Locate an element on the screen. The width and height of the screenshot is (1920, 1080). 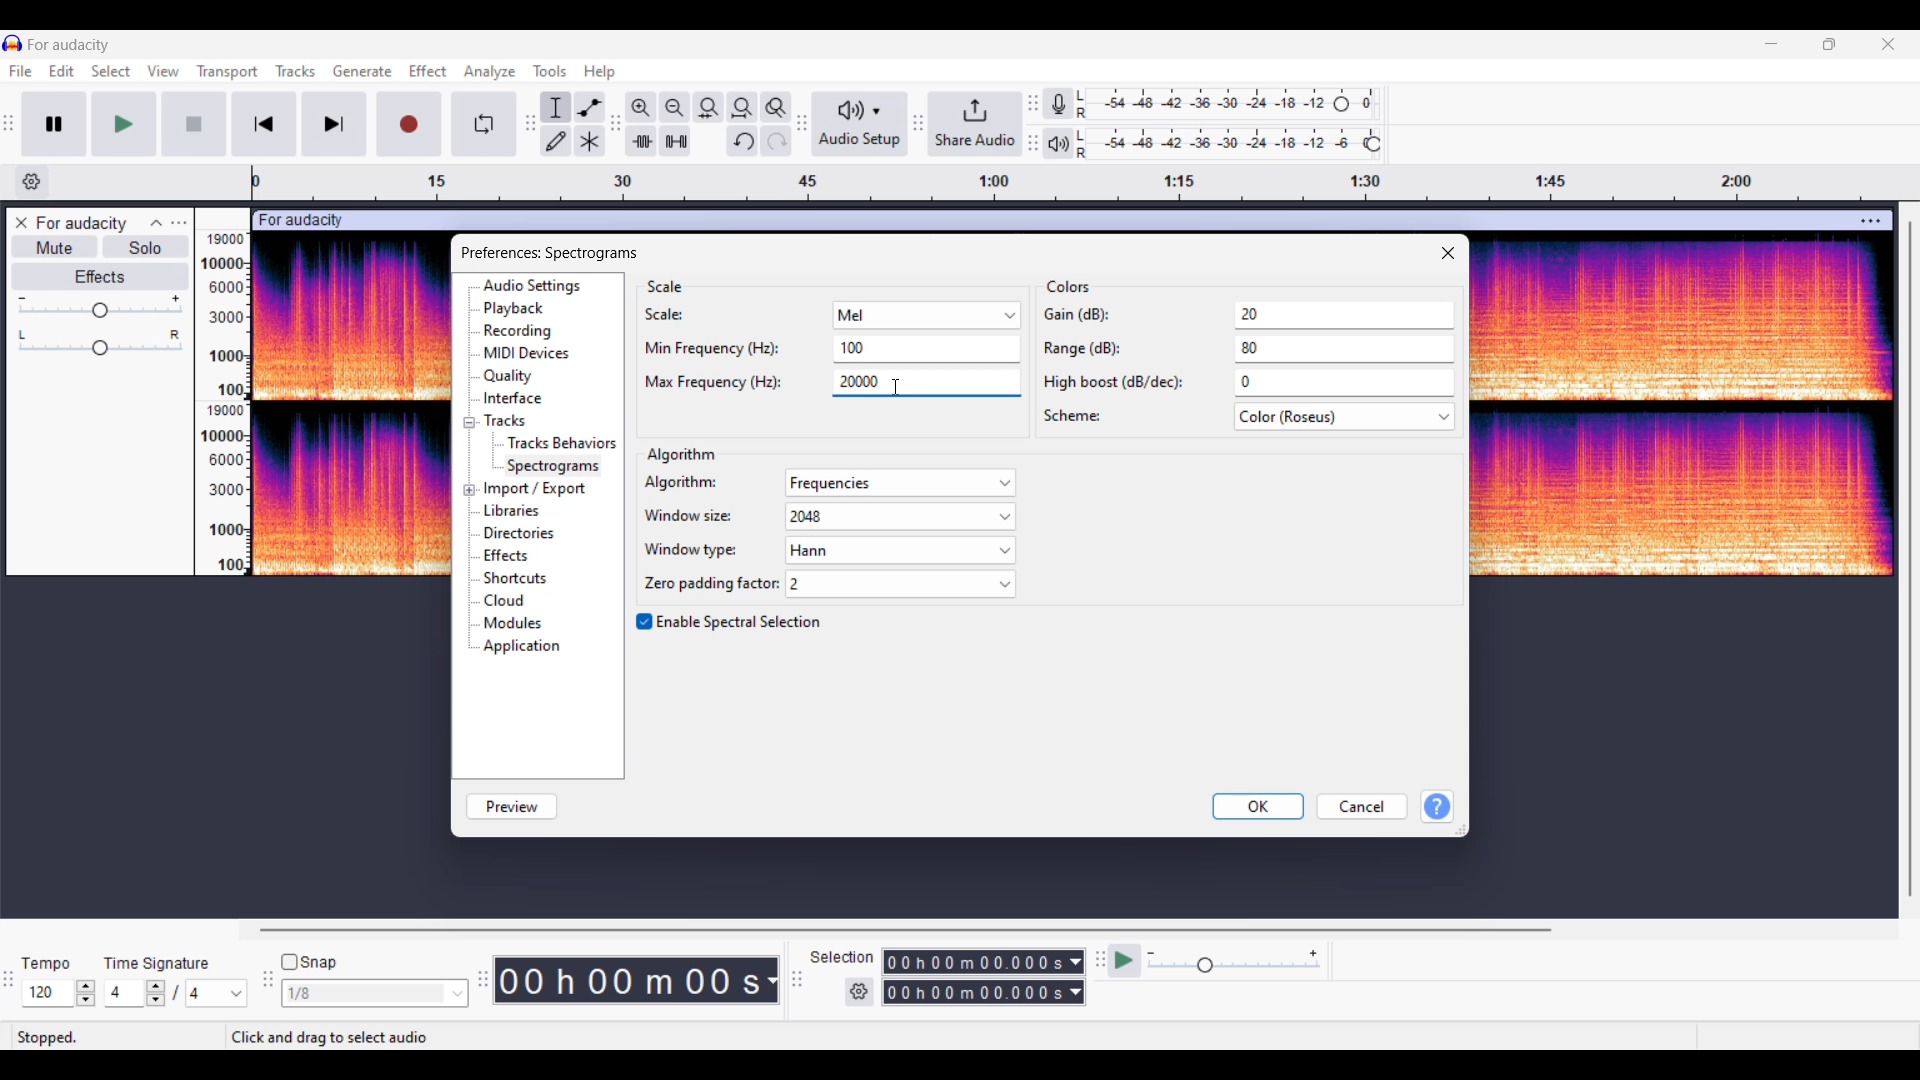
recording is located at coordinates (523, 331).